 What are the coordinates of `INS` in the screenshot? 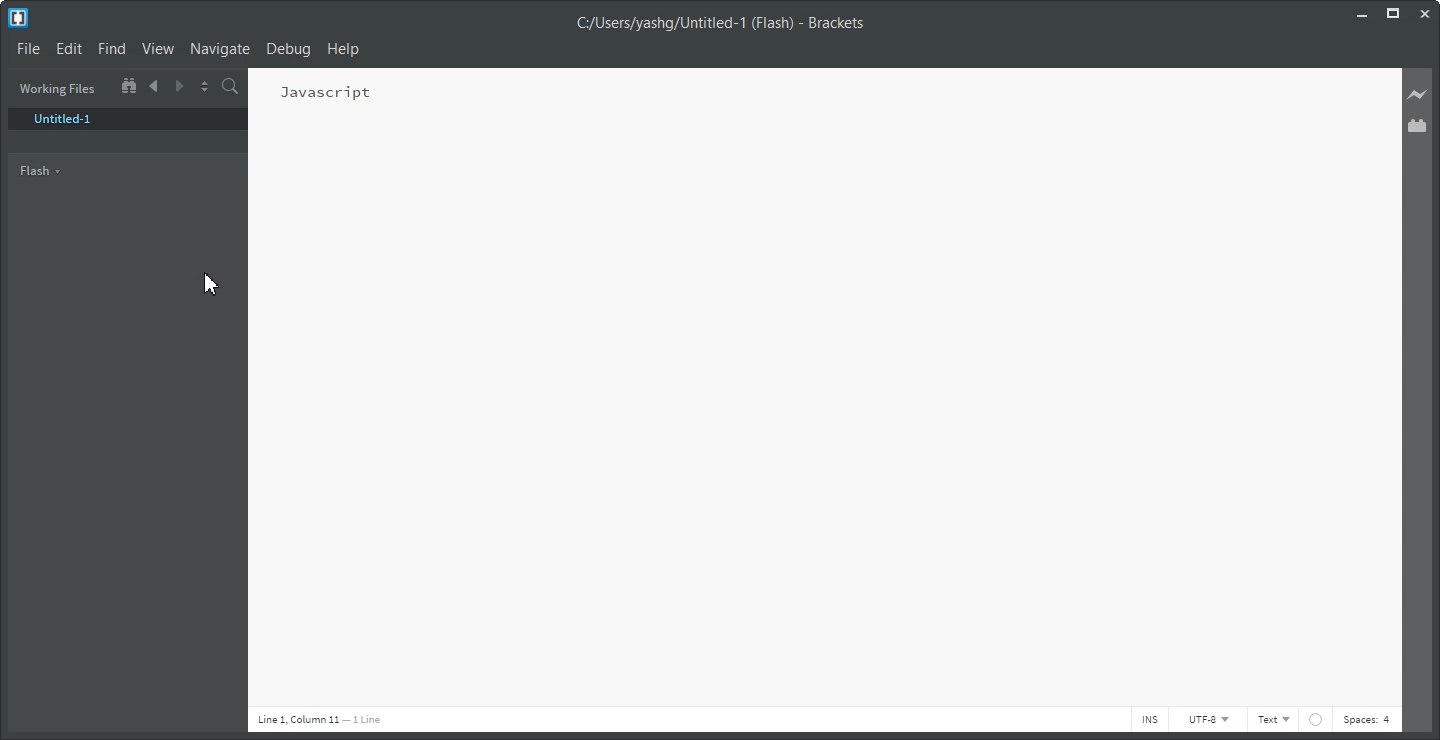 It's located at (1150, 719).